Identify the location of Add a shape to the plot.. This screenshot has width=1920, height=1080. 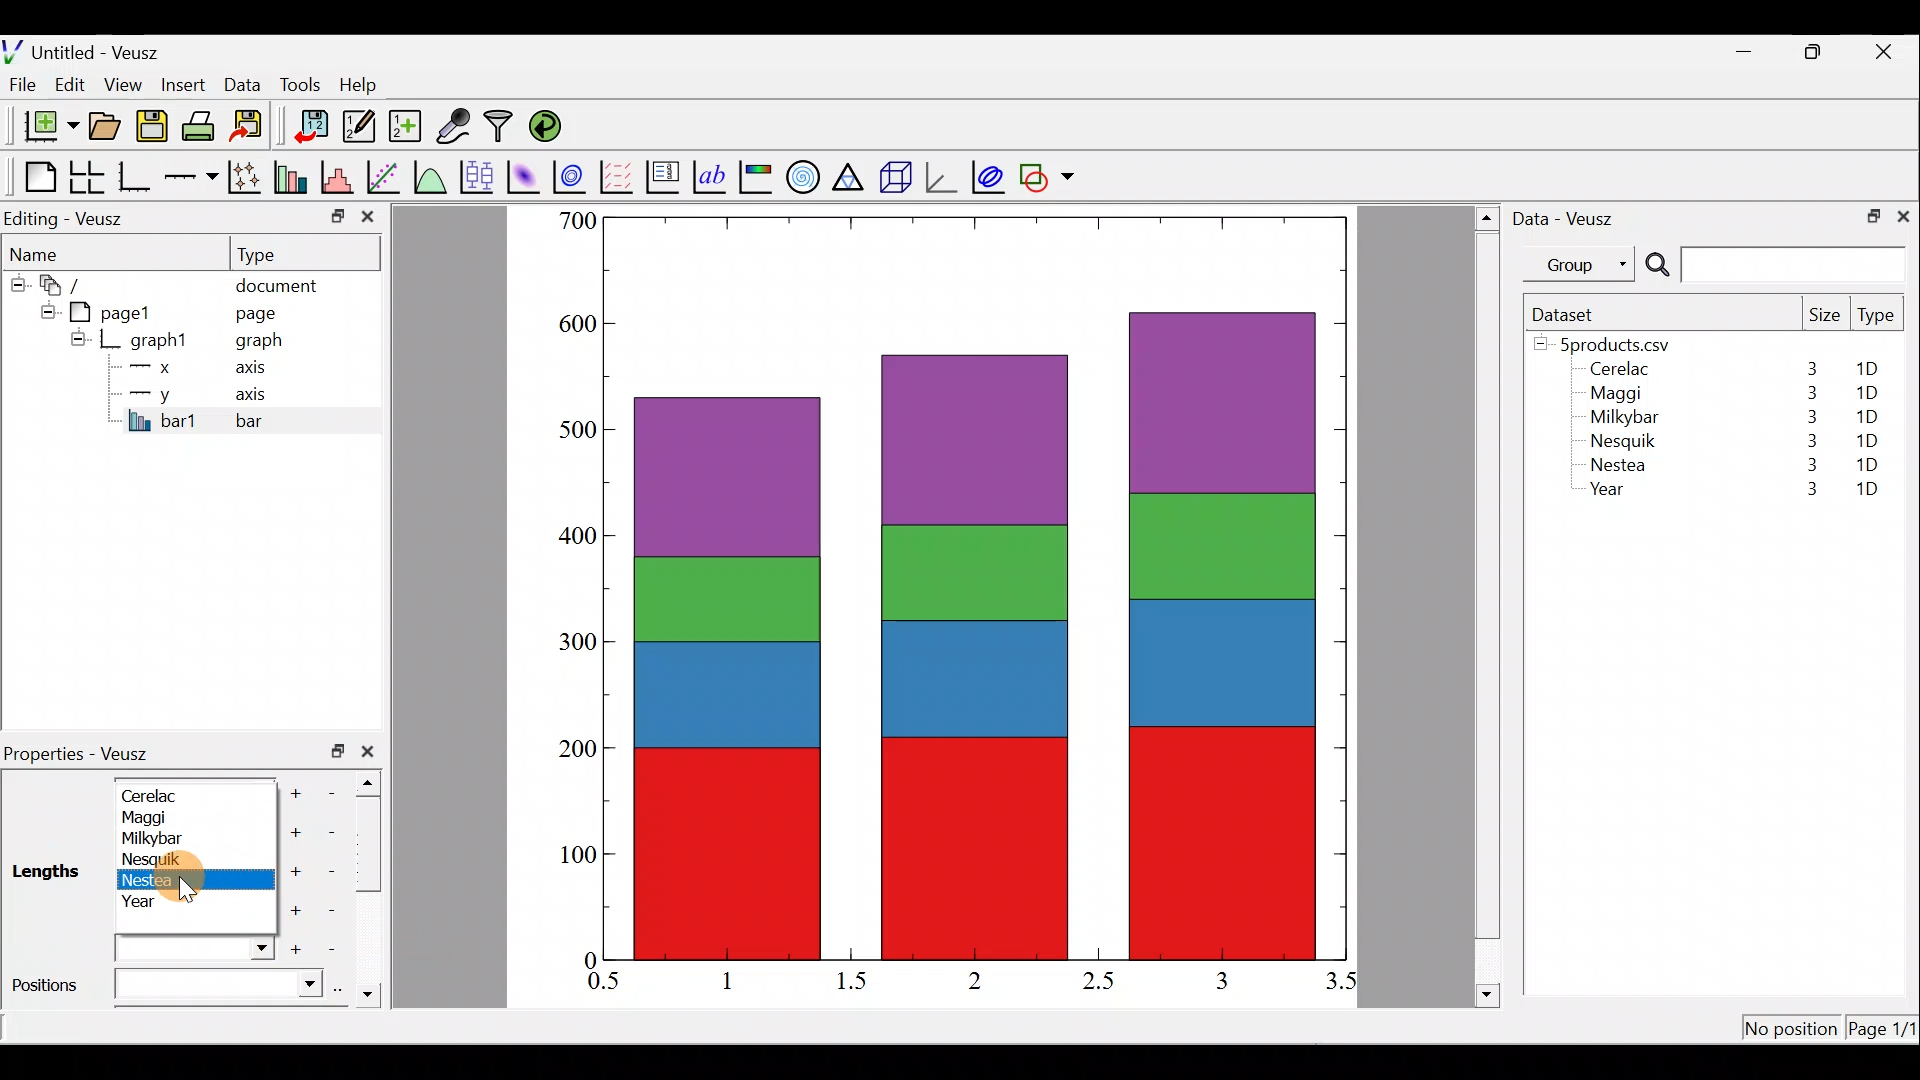
(1048, 174).